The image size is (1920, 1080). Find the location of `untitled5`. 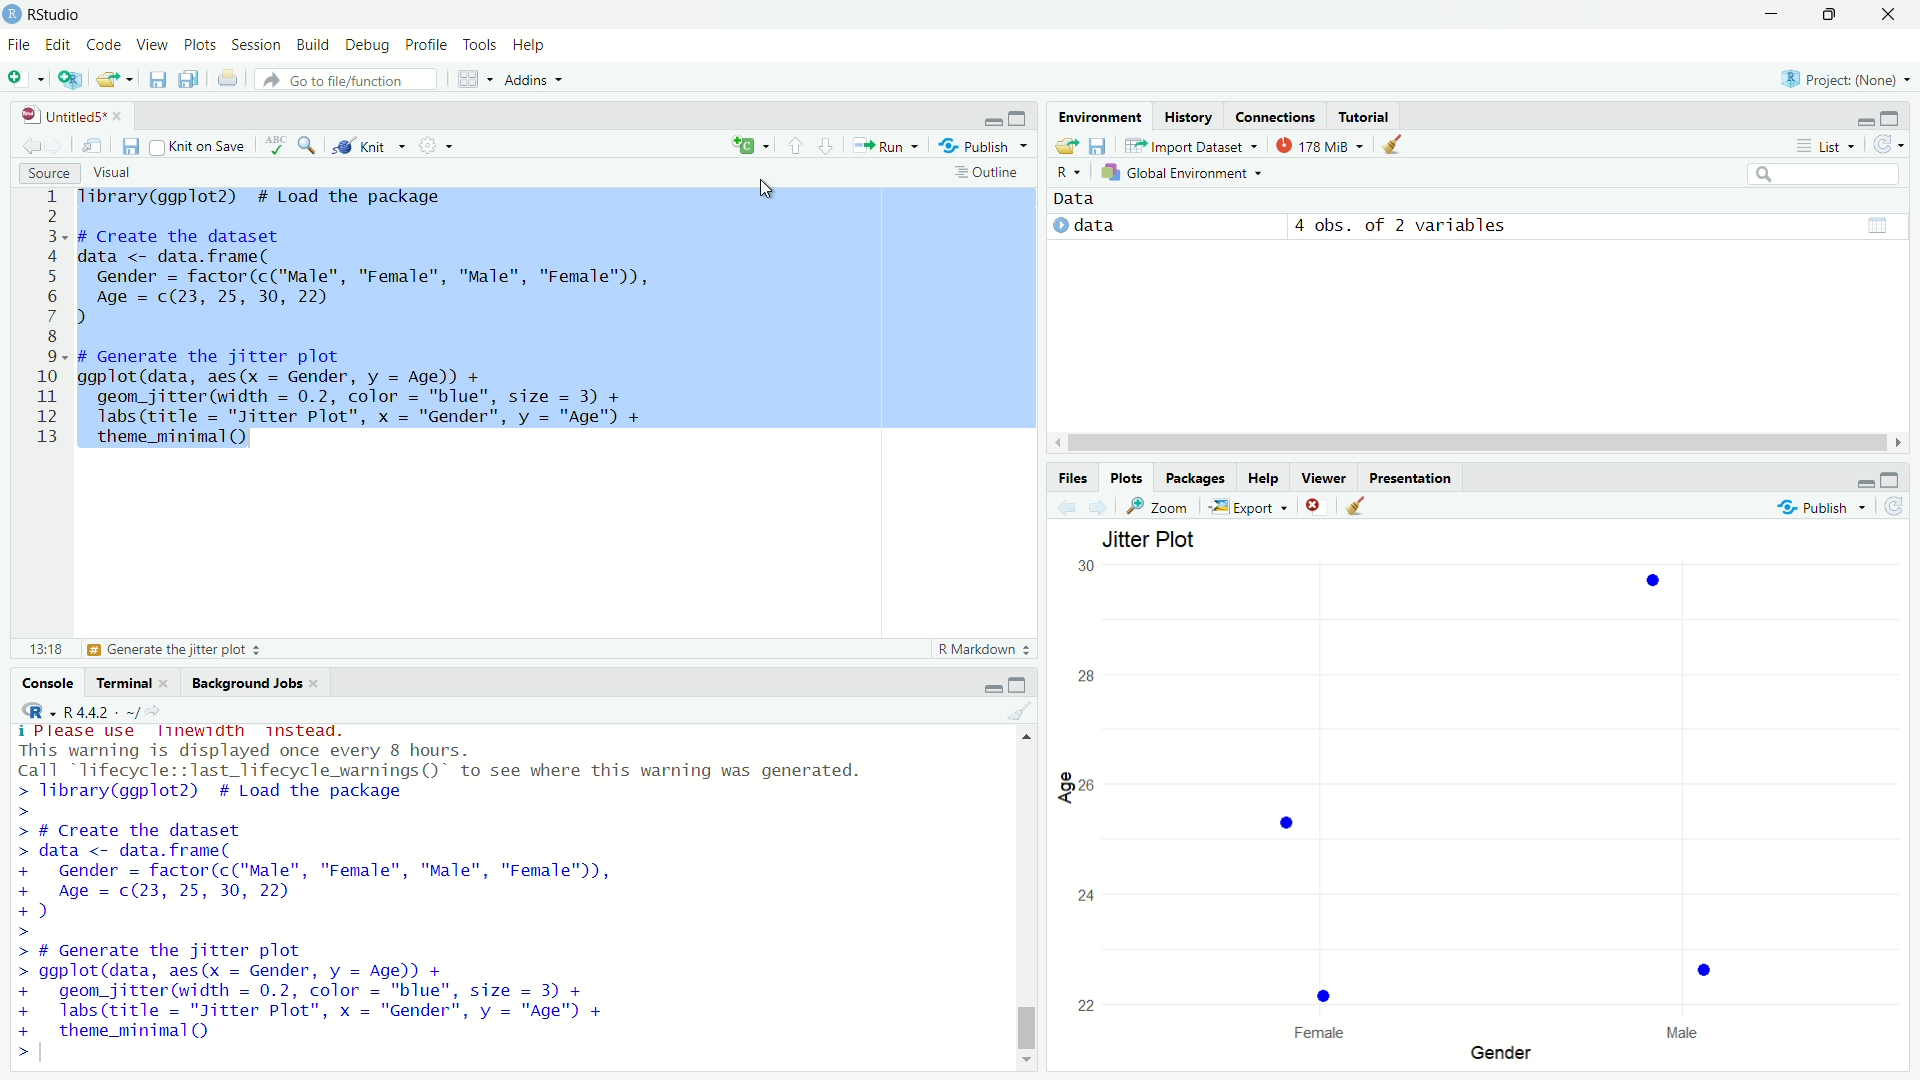

untitled5 is located at coordinates (55, 116).